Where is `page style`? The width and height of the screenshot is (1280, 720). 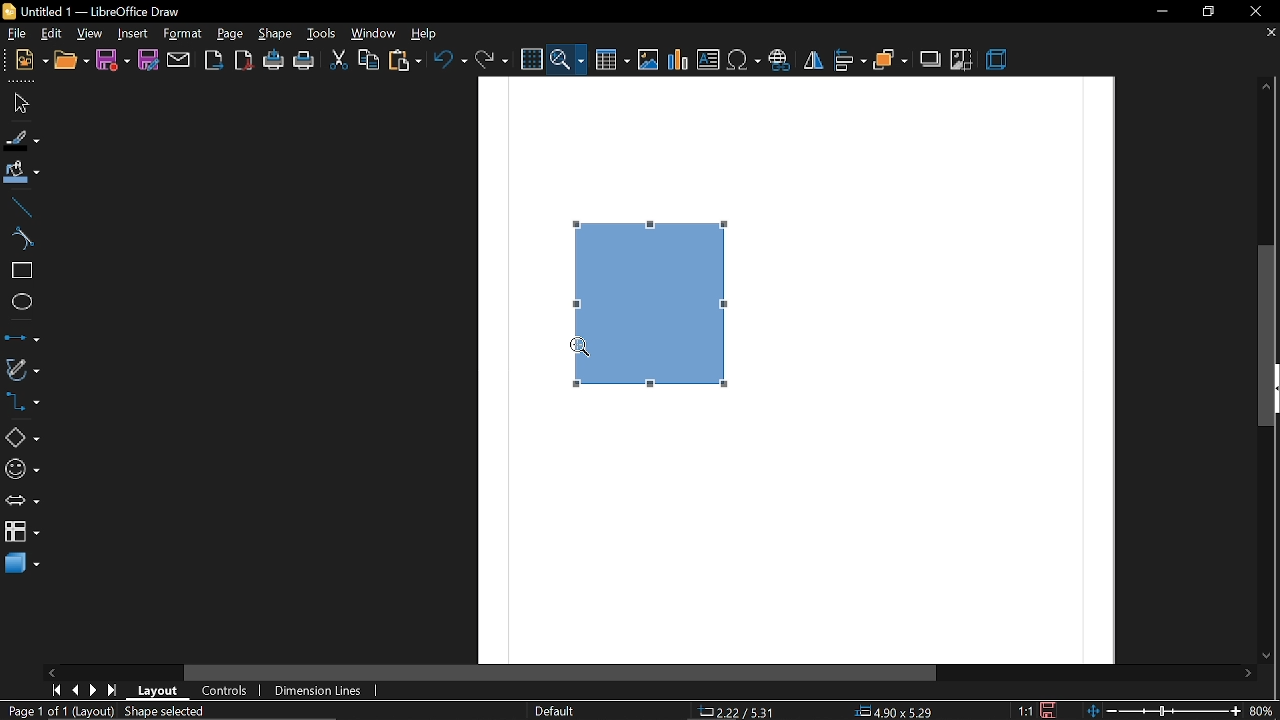
page style is located at coordinates (556, 712).